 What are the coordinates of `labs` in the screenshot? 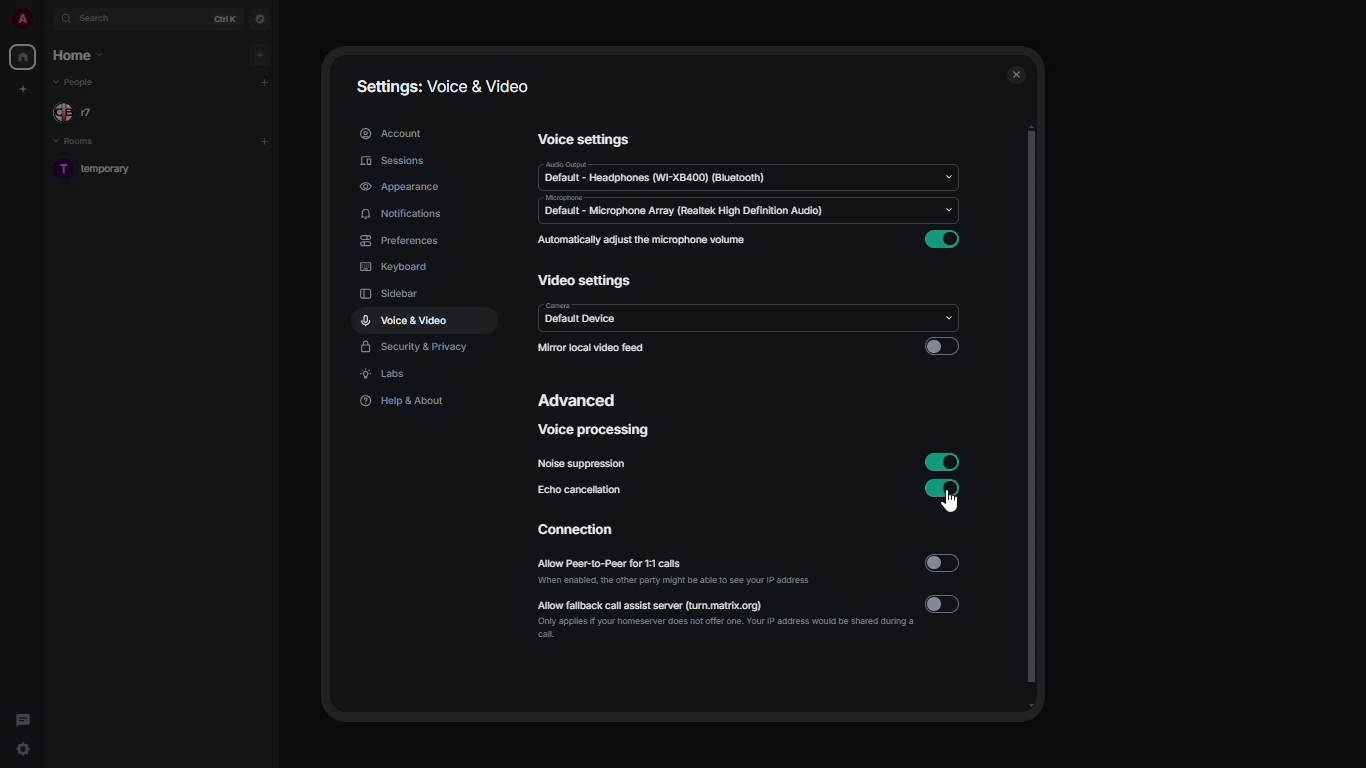 It's located at (385, 374).